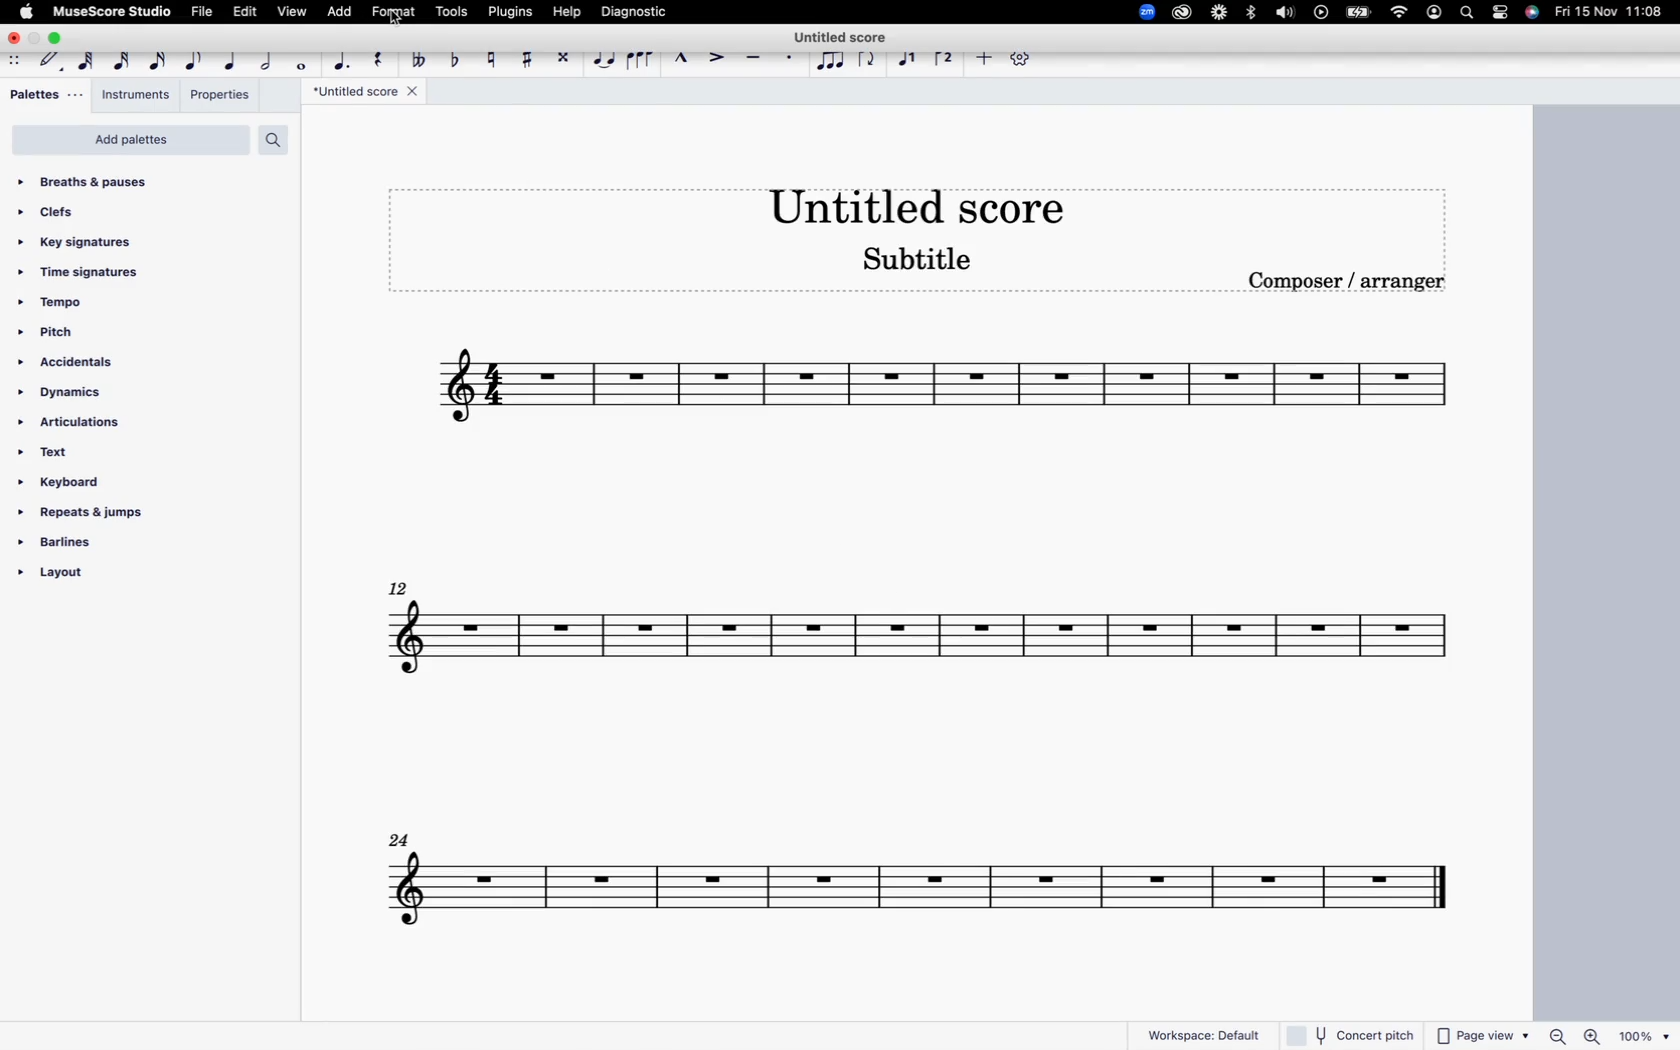 The image size is (1680, 1050). What do you see at coordinates (924, 196) in the screenshot?
I see `score title` at bounding box center [924, 196].